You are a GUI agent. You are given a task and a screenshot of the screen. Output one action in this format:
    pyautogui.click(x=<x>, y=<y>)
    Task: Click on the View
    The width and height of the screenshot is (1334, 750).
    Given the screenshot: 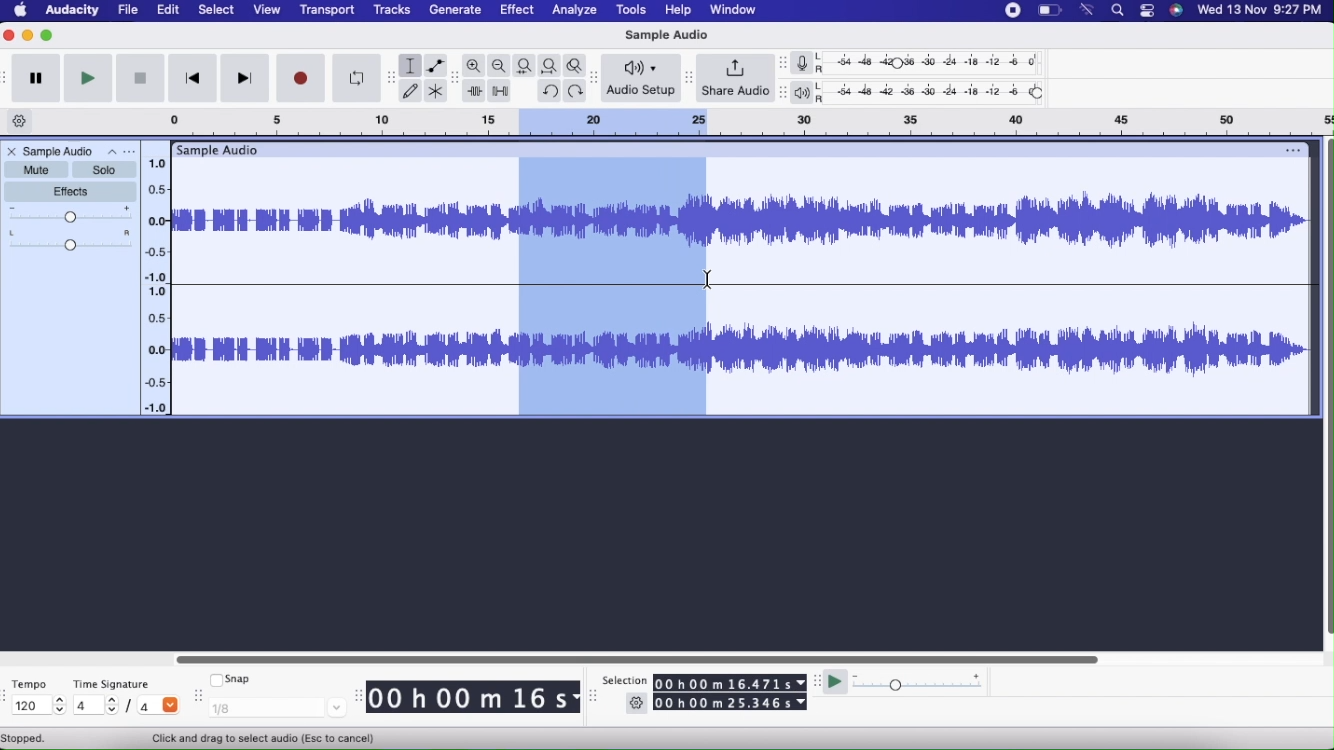 What is the action you would take?
    pyautogui.click(x=264, y=11)
    